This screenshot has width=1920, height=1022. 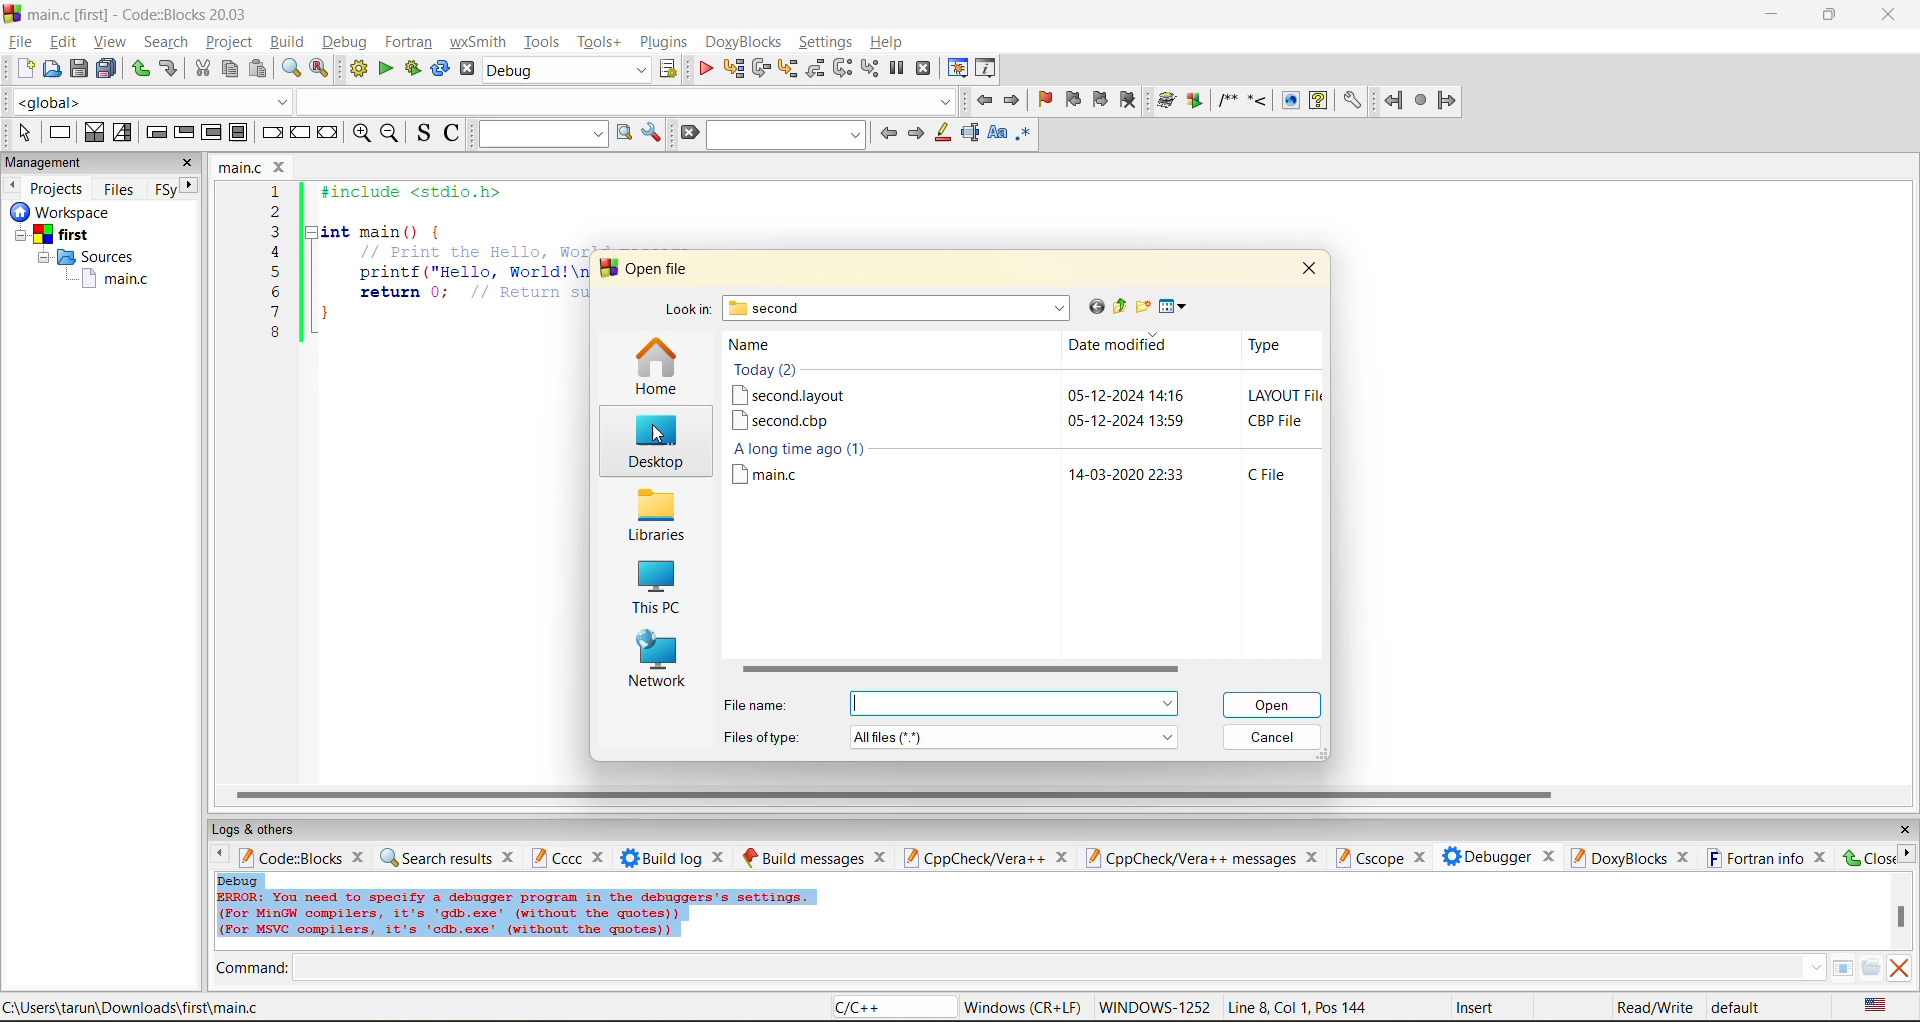 What do you see at coordinates (12, 12) in the screenshot?
I see `logo` at bounding box center [12, 12].